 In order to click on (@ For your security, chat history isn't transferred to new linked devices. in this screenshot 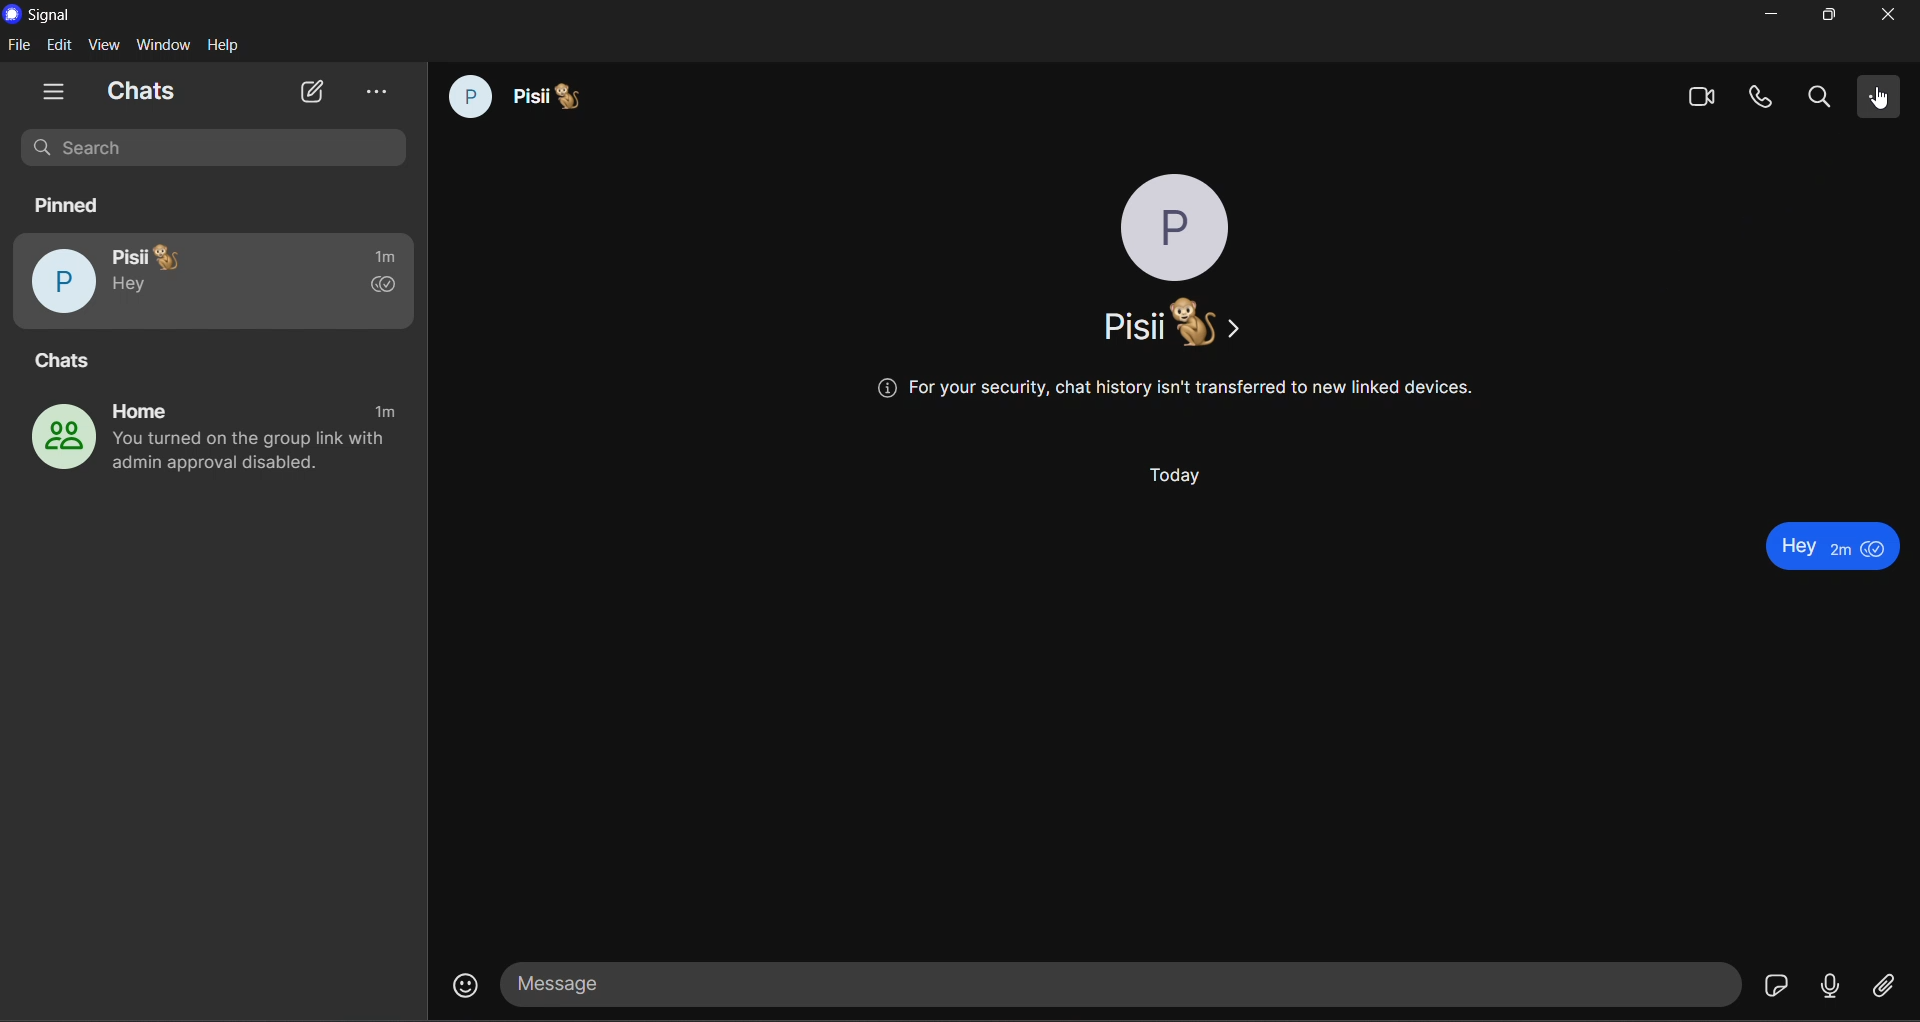, I will do `click(1180, 392)`.